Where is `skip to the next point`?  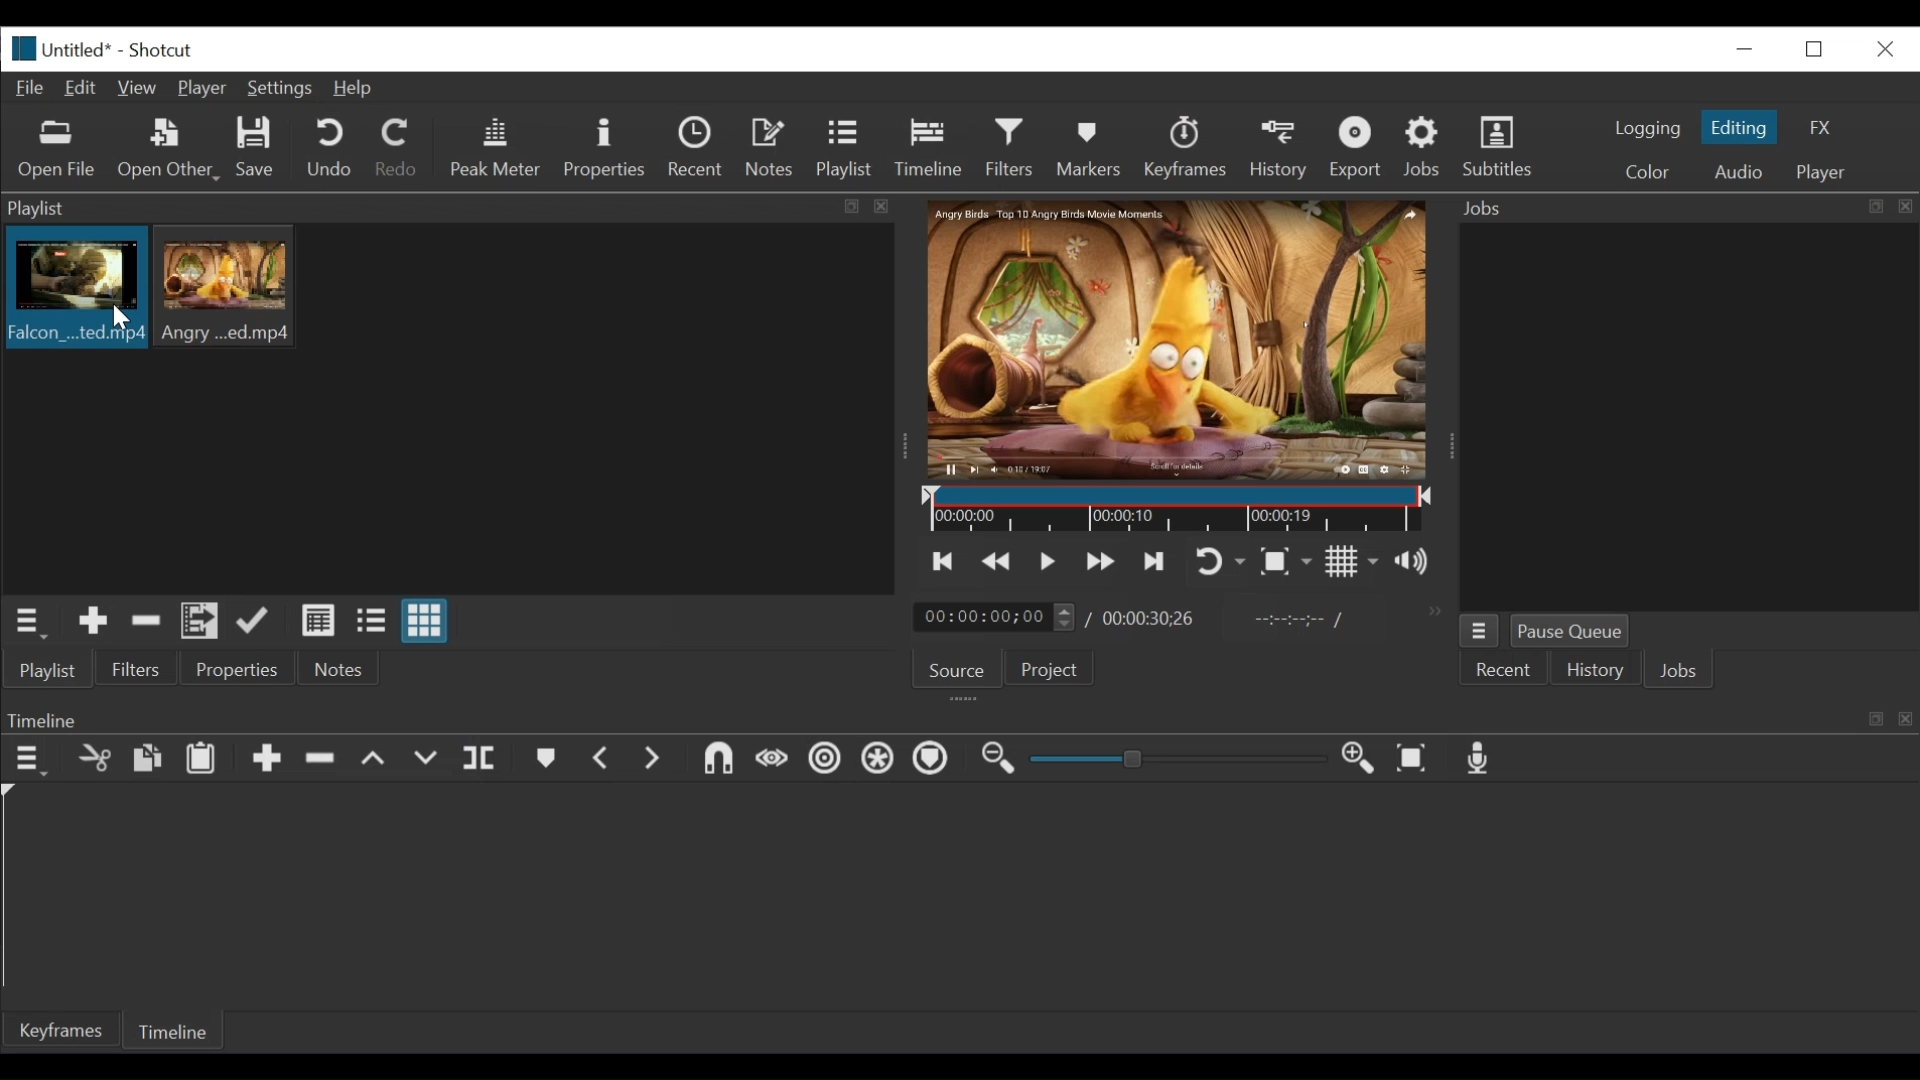 skip to the next point is located at coordinates (1157, 561).